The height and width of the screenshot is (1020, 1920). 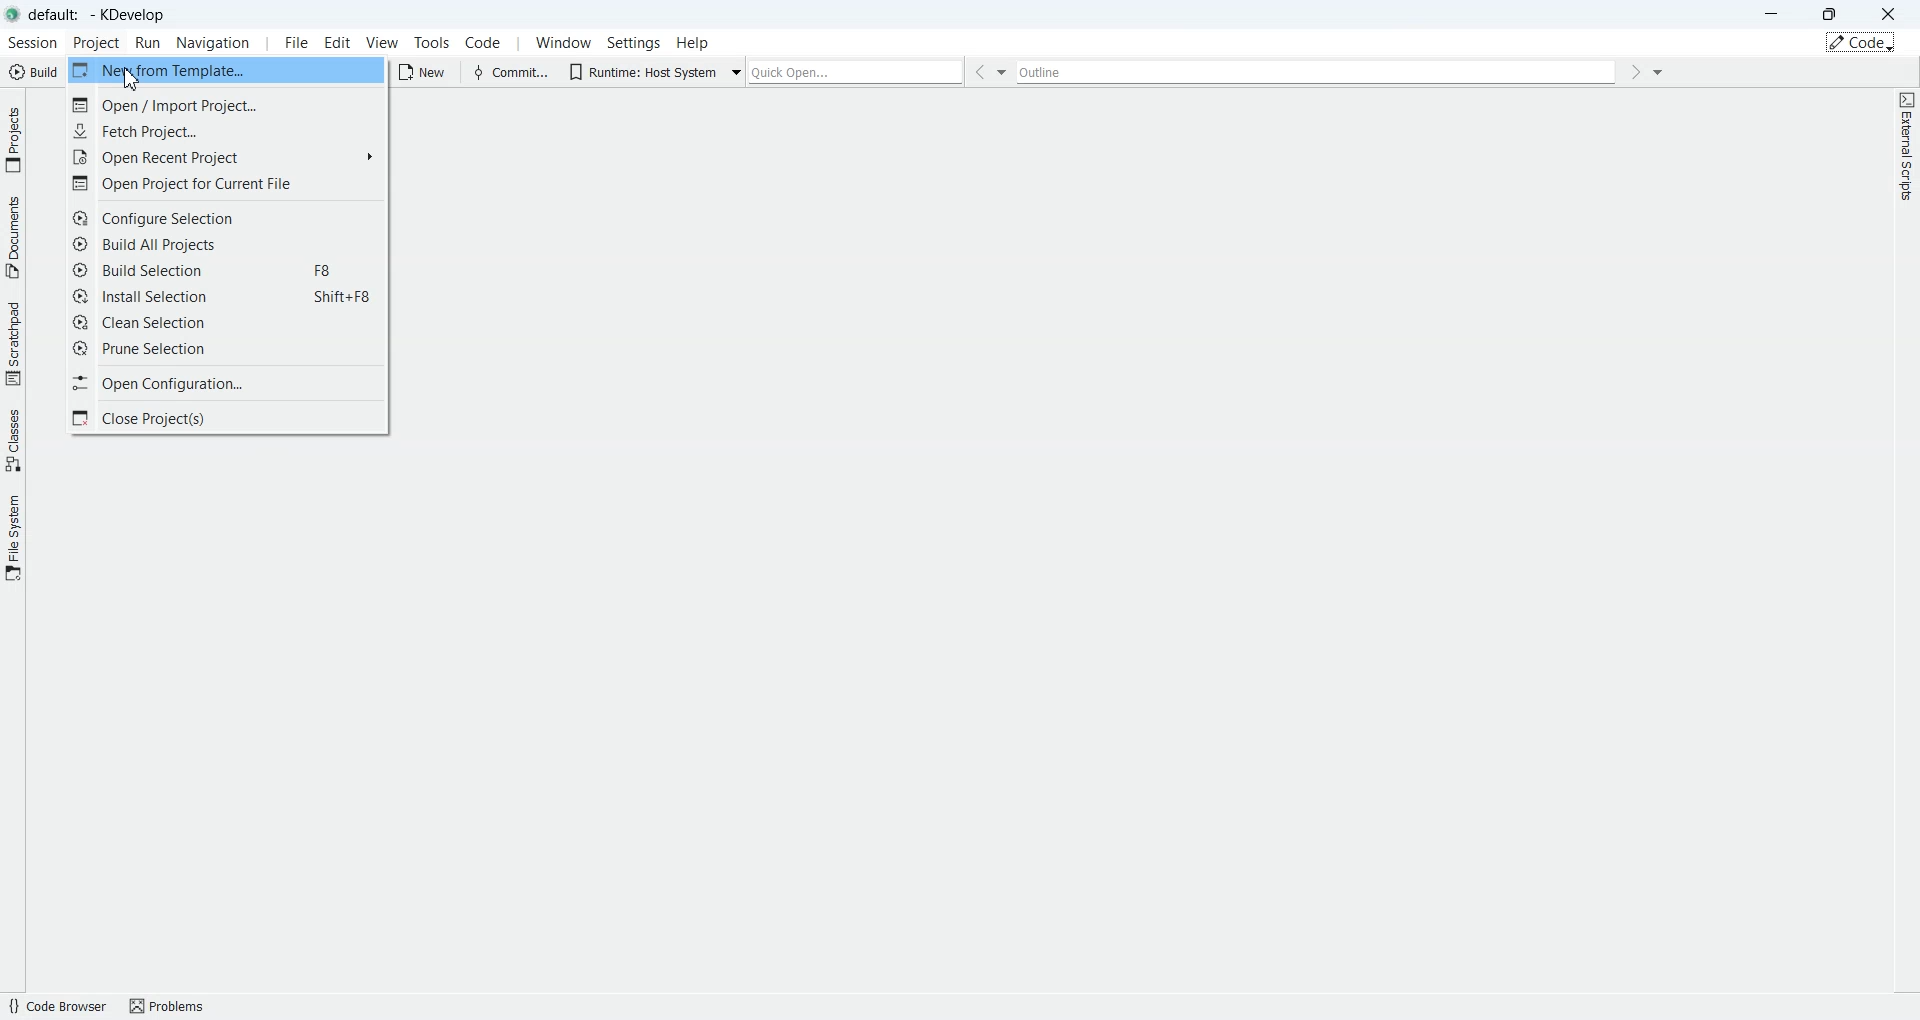 What do you see at coordinates (136, 80) in the screenshot?
I see `cursor` at bounding box center [136, 80].